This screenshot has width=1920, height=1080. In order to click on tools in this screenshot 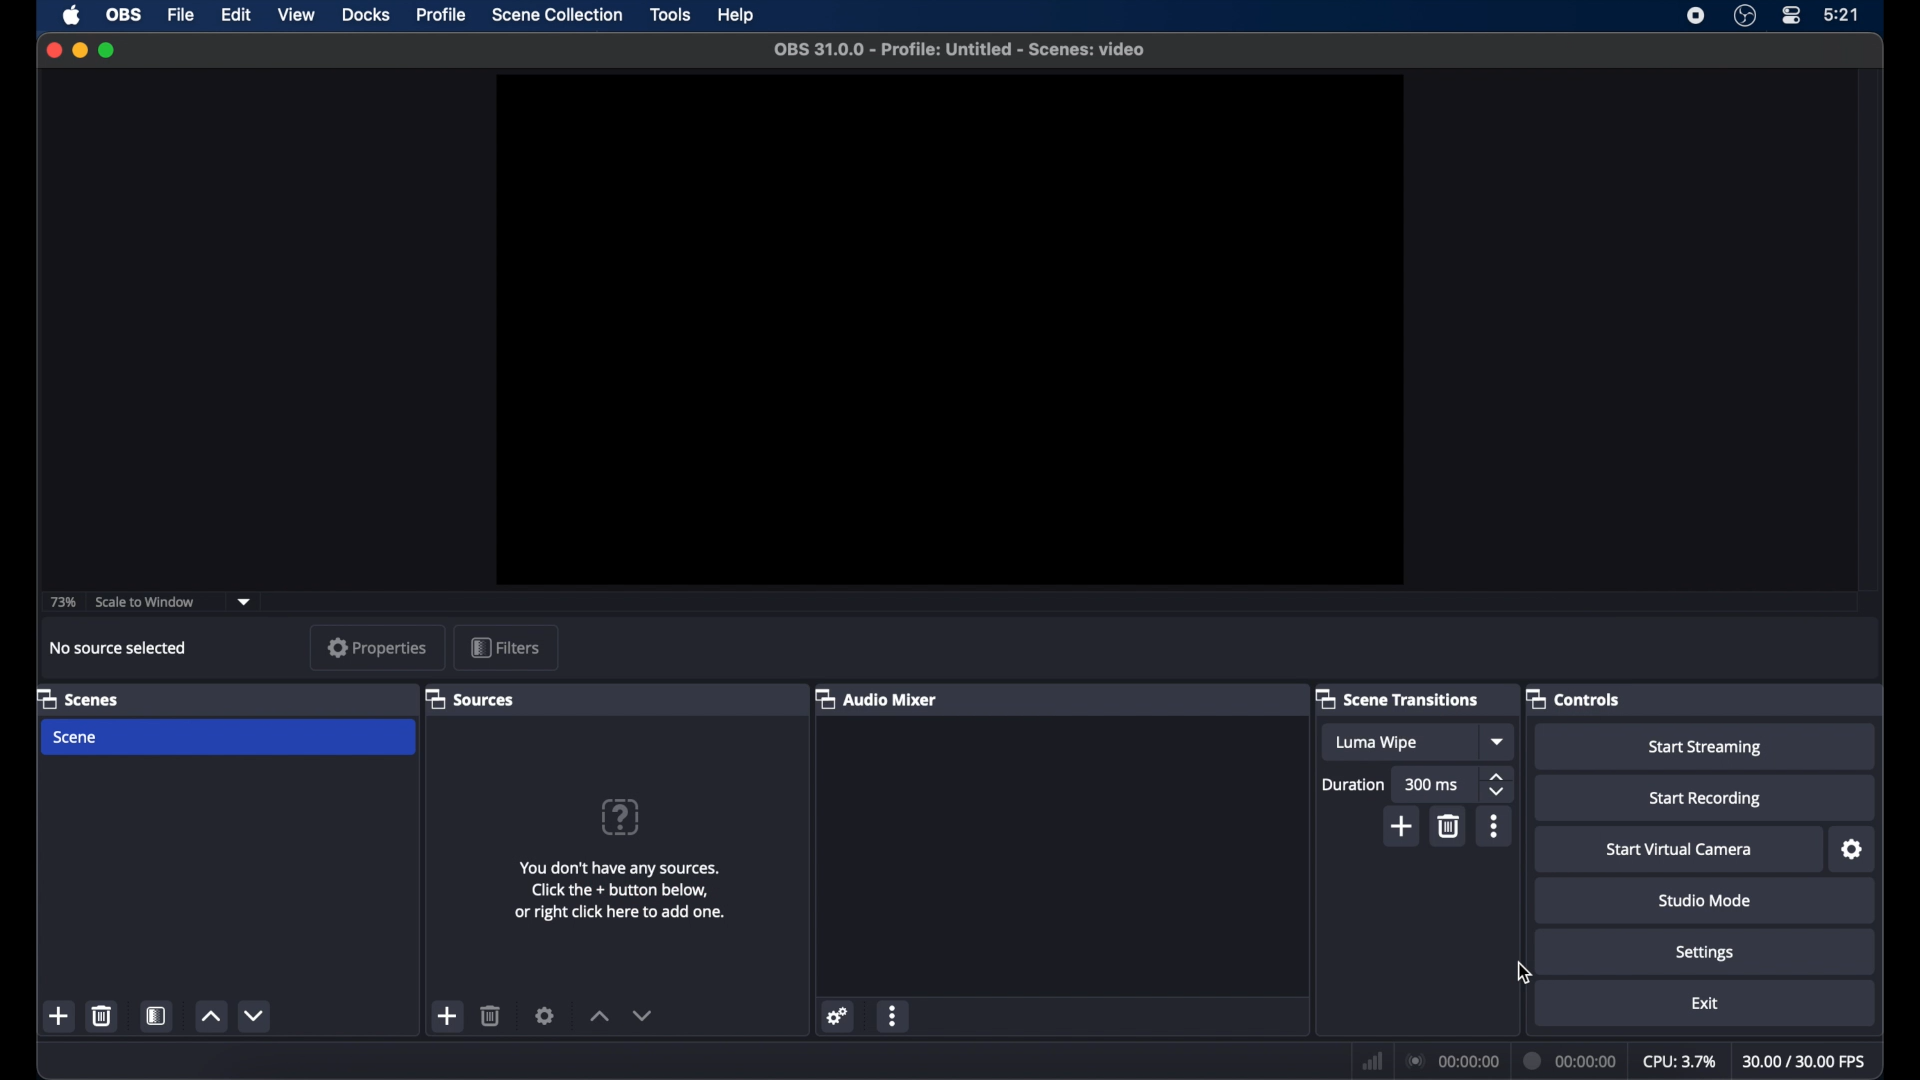, I will do `click(672, 14)`.